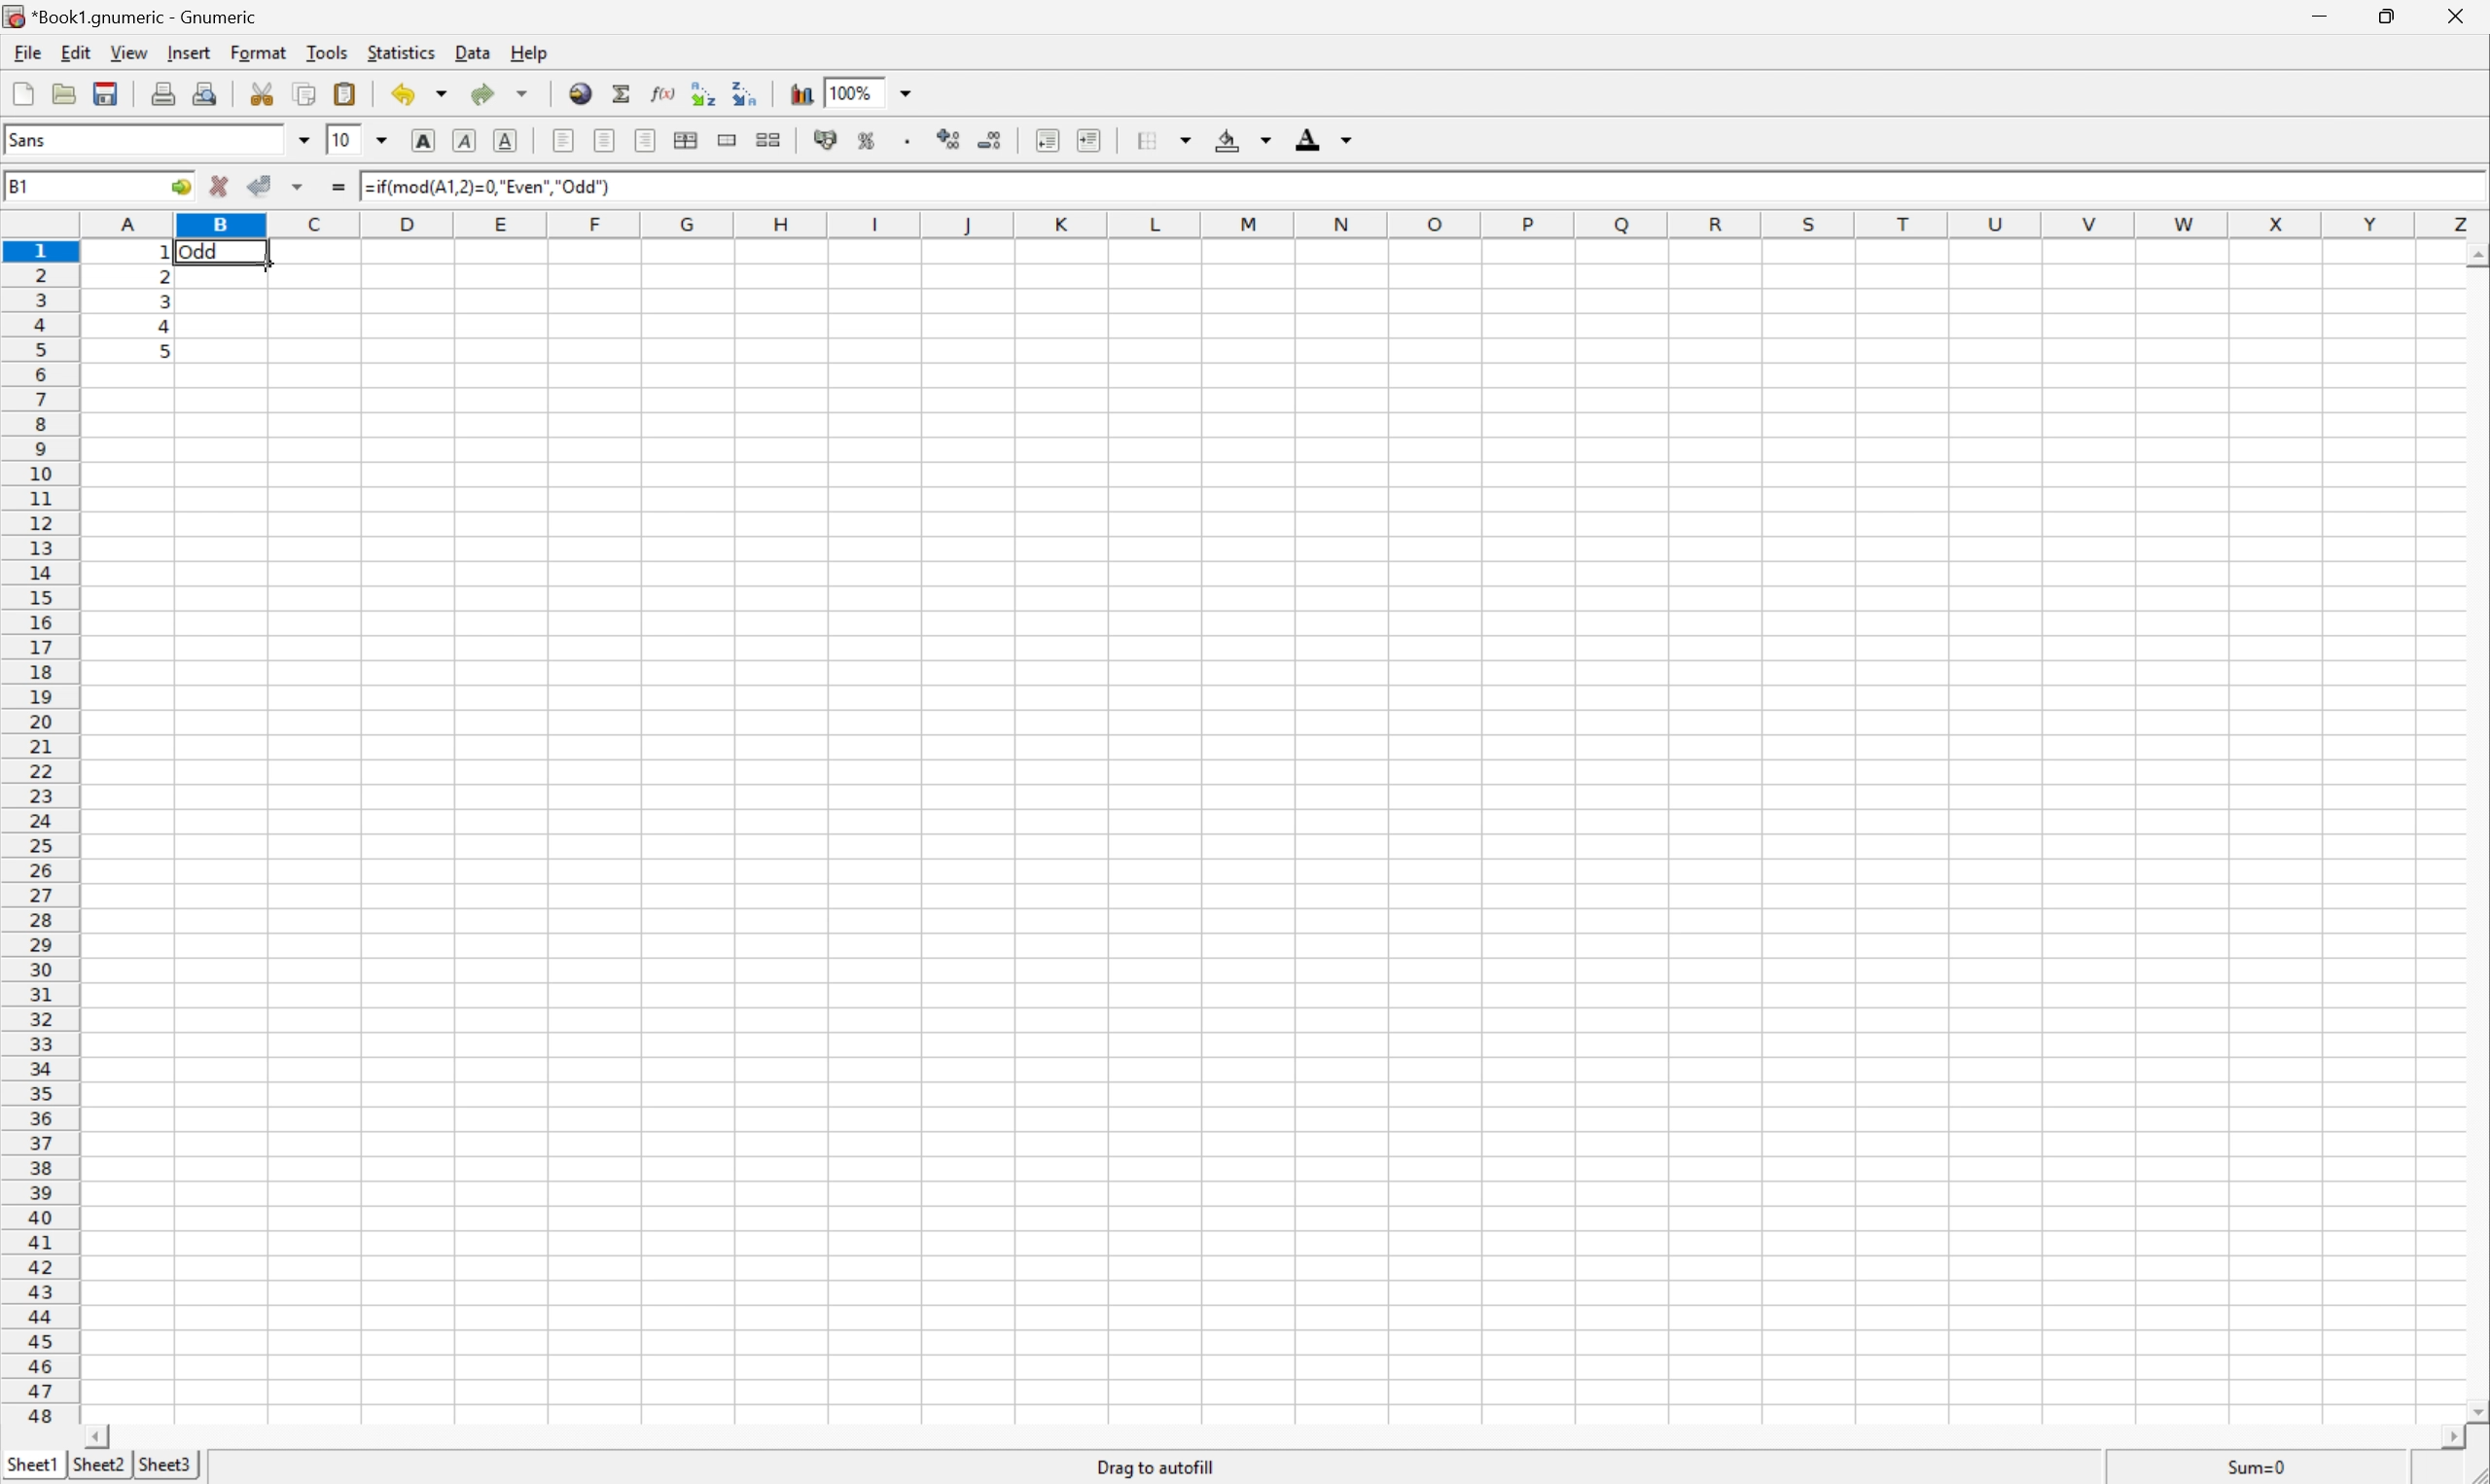  I want to click on Accept changes, so click(259, 188).